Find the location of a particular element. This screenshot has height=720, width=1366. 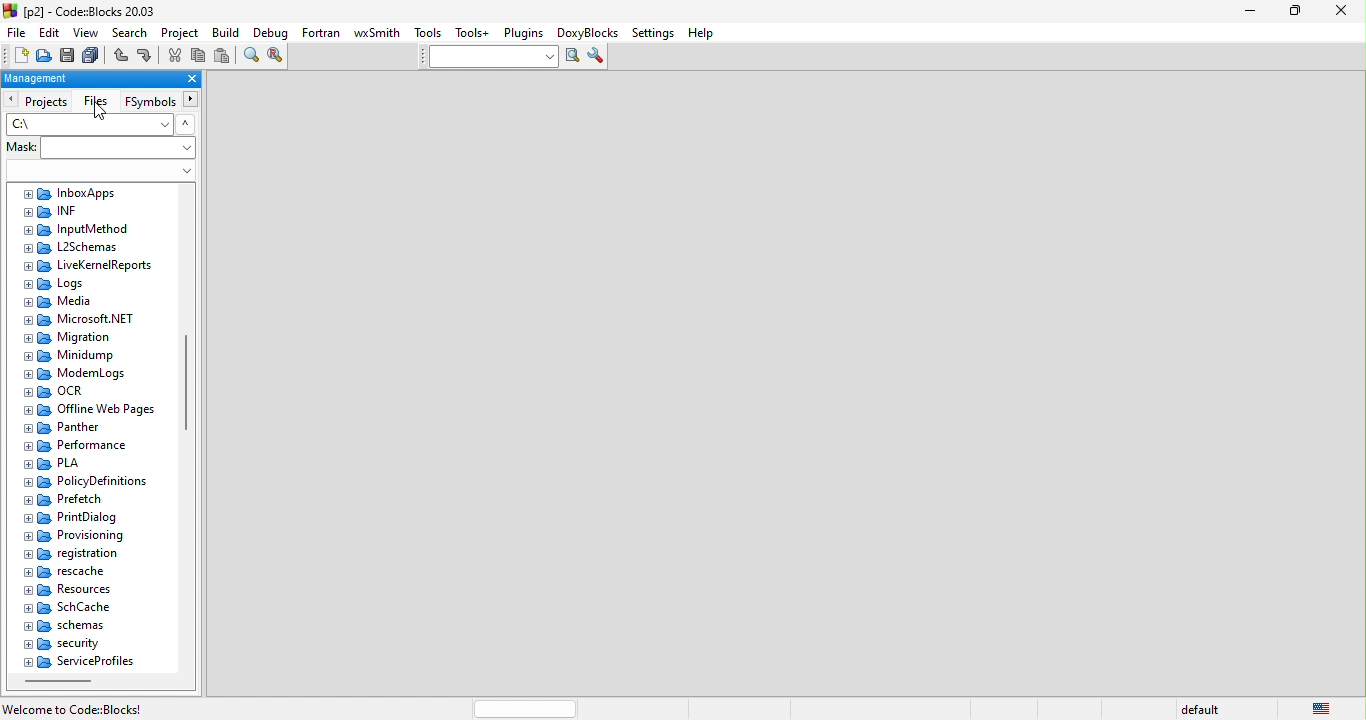

debug is located at coordinates (271, 34).